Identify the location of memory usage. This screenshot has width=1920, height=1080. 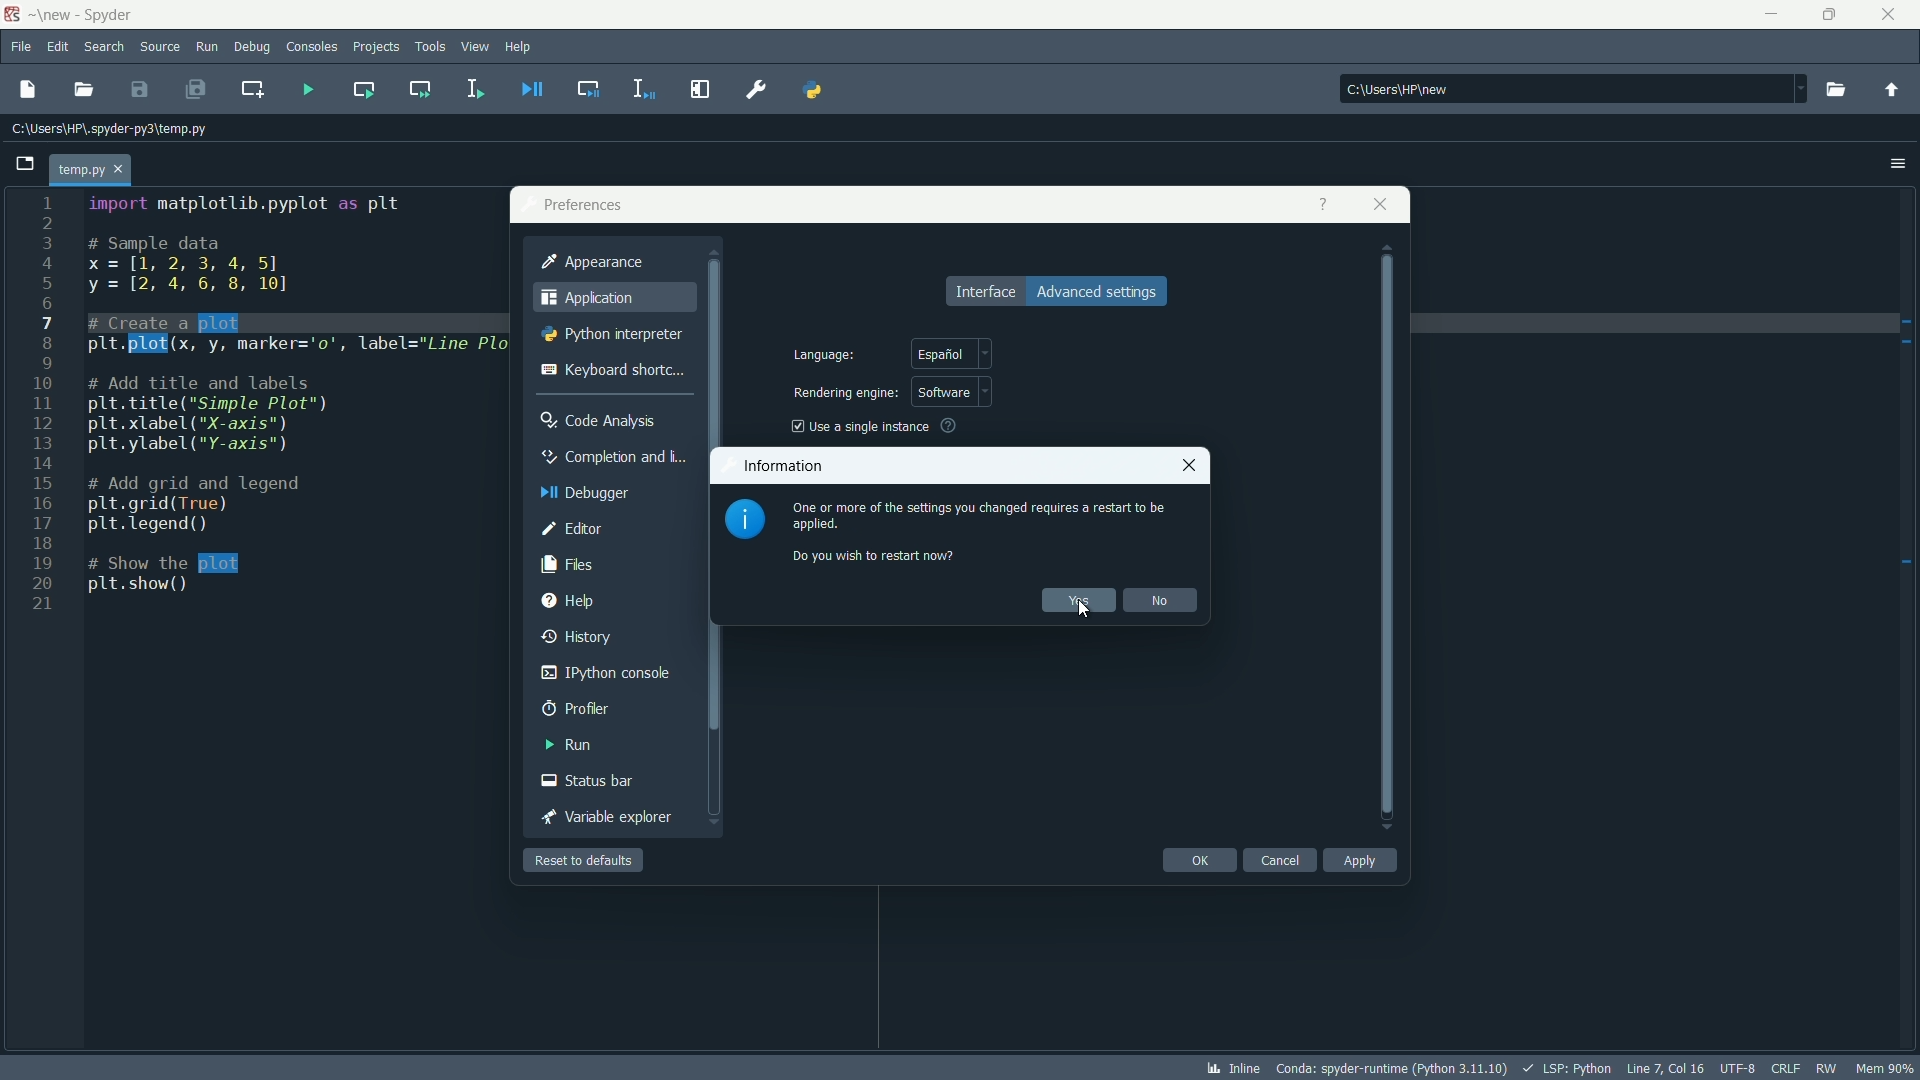
(1885, 1067).